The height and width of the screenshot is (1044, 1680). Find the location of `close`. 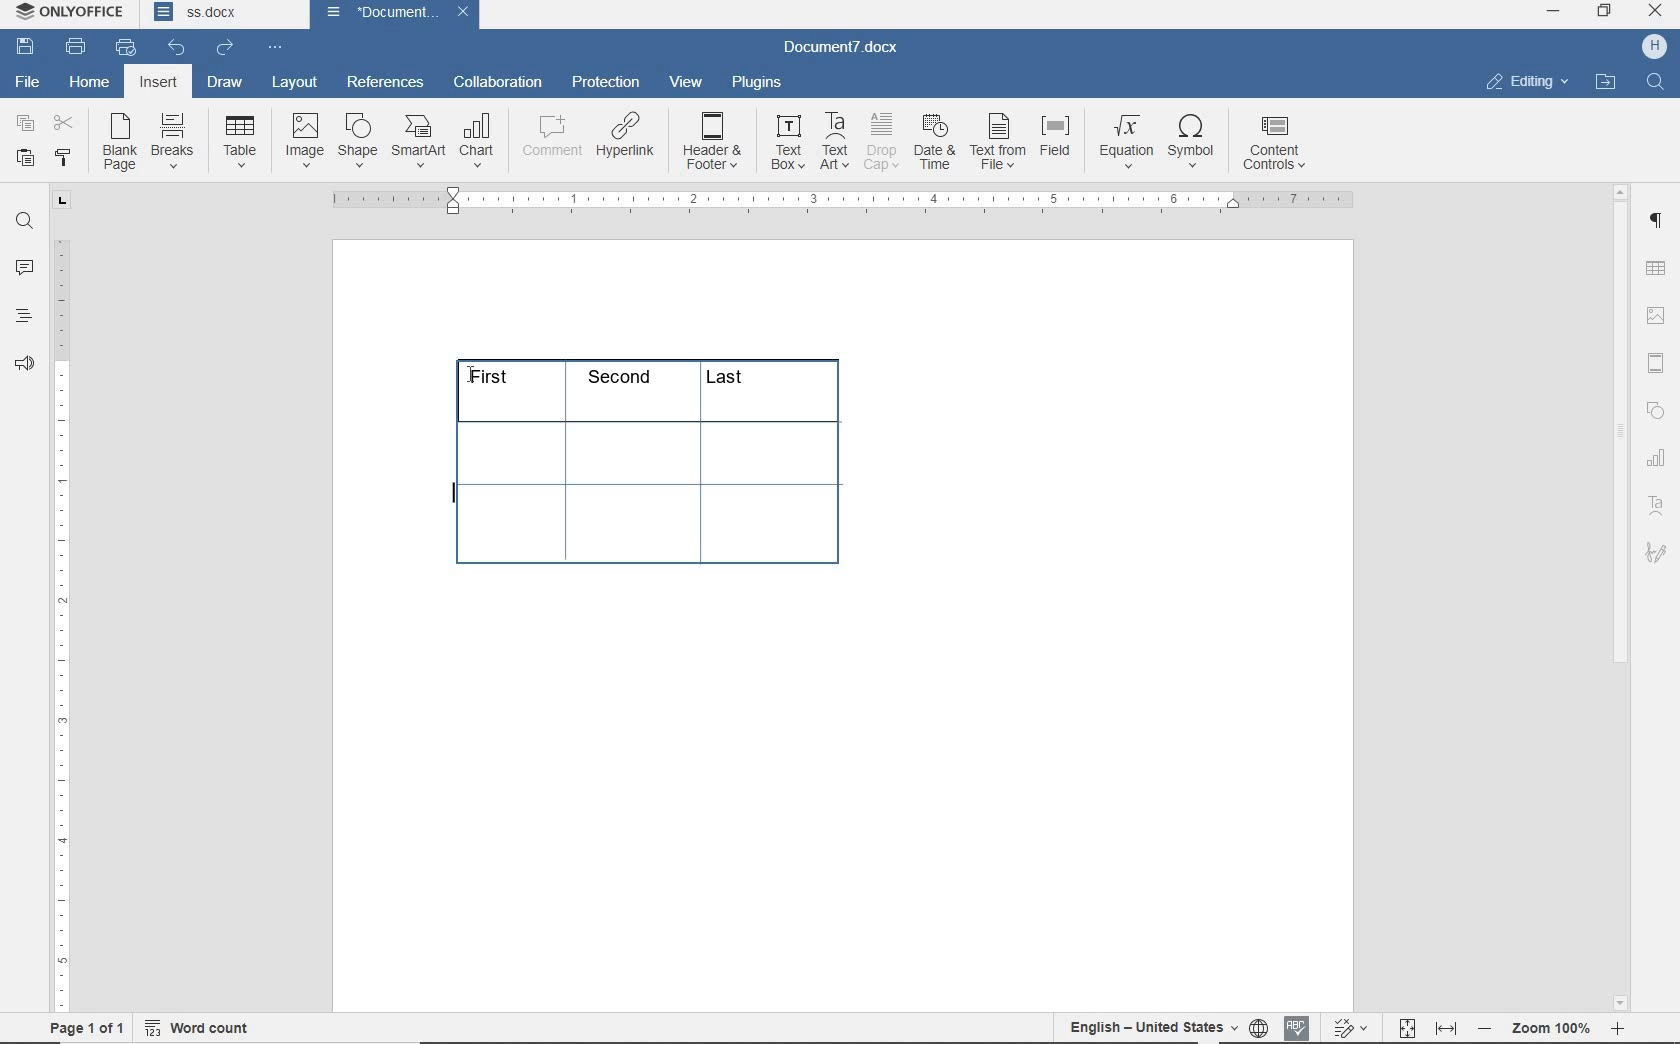

close is located at coordinates (463, 13).